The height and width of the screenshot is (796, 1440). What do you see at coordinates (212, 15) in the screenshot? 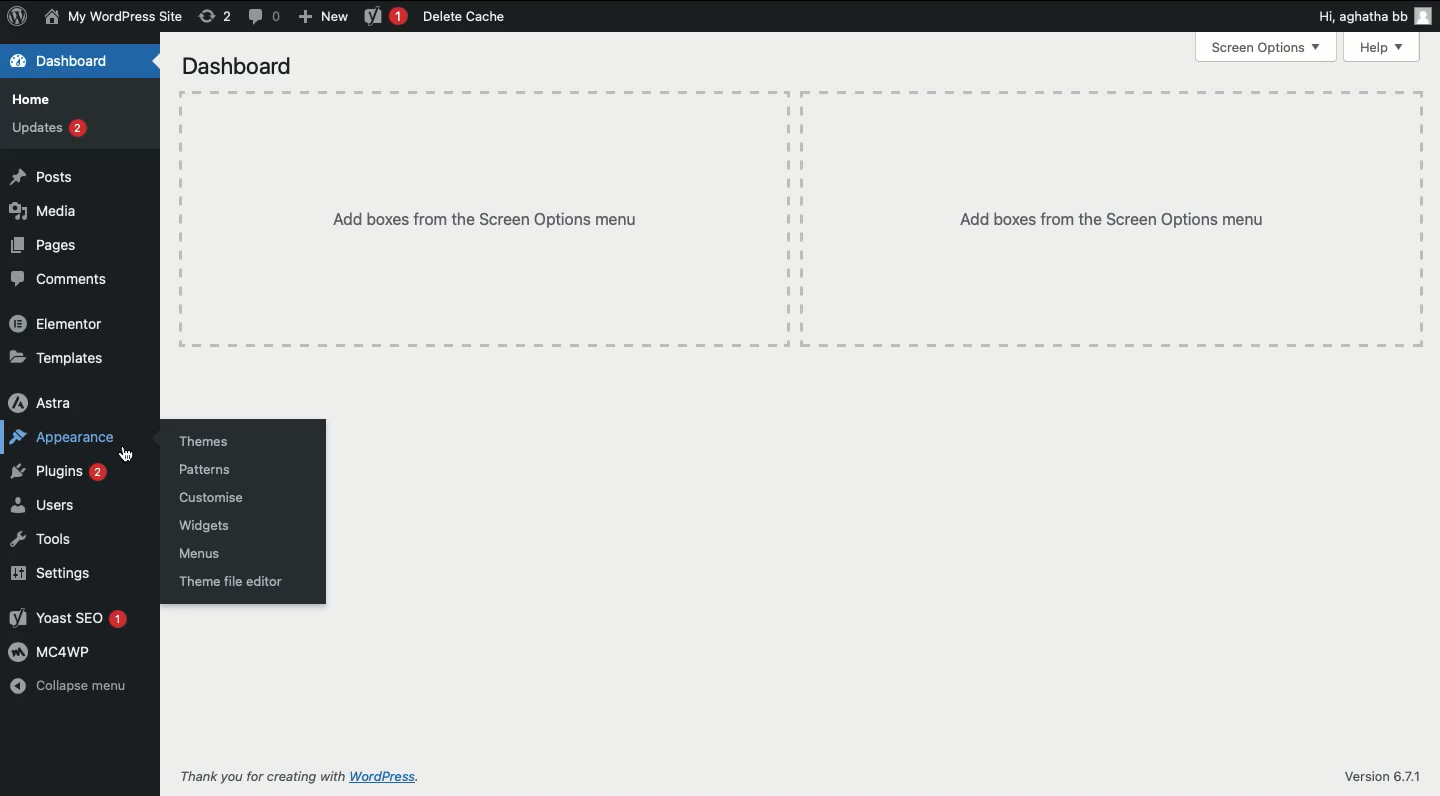
I see `rework` at bounding box center [212, 15].